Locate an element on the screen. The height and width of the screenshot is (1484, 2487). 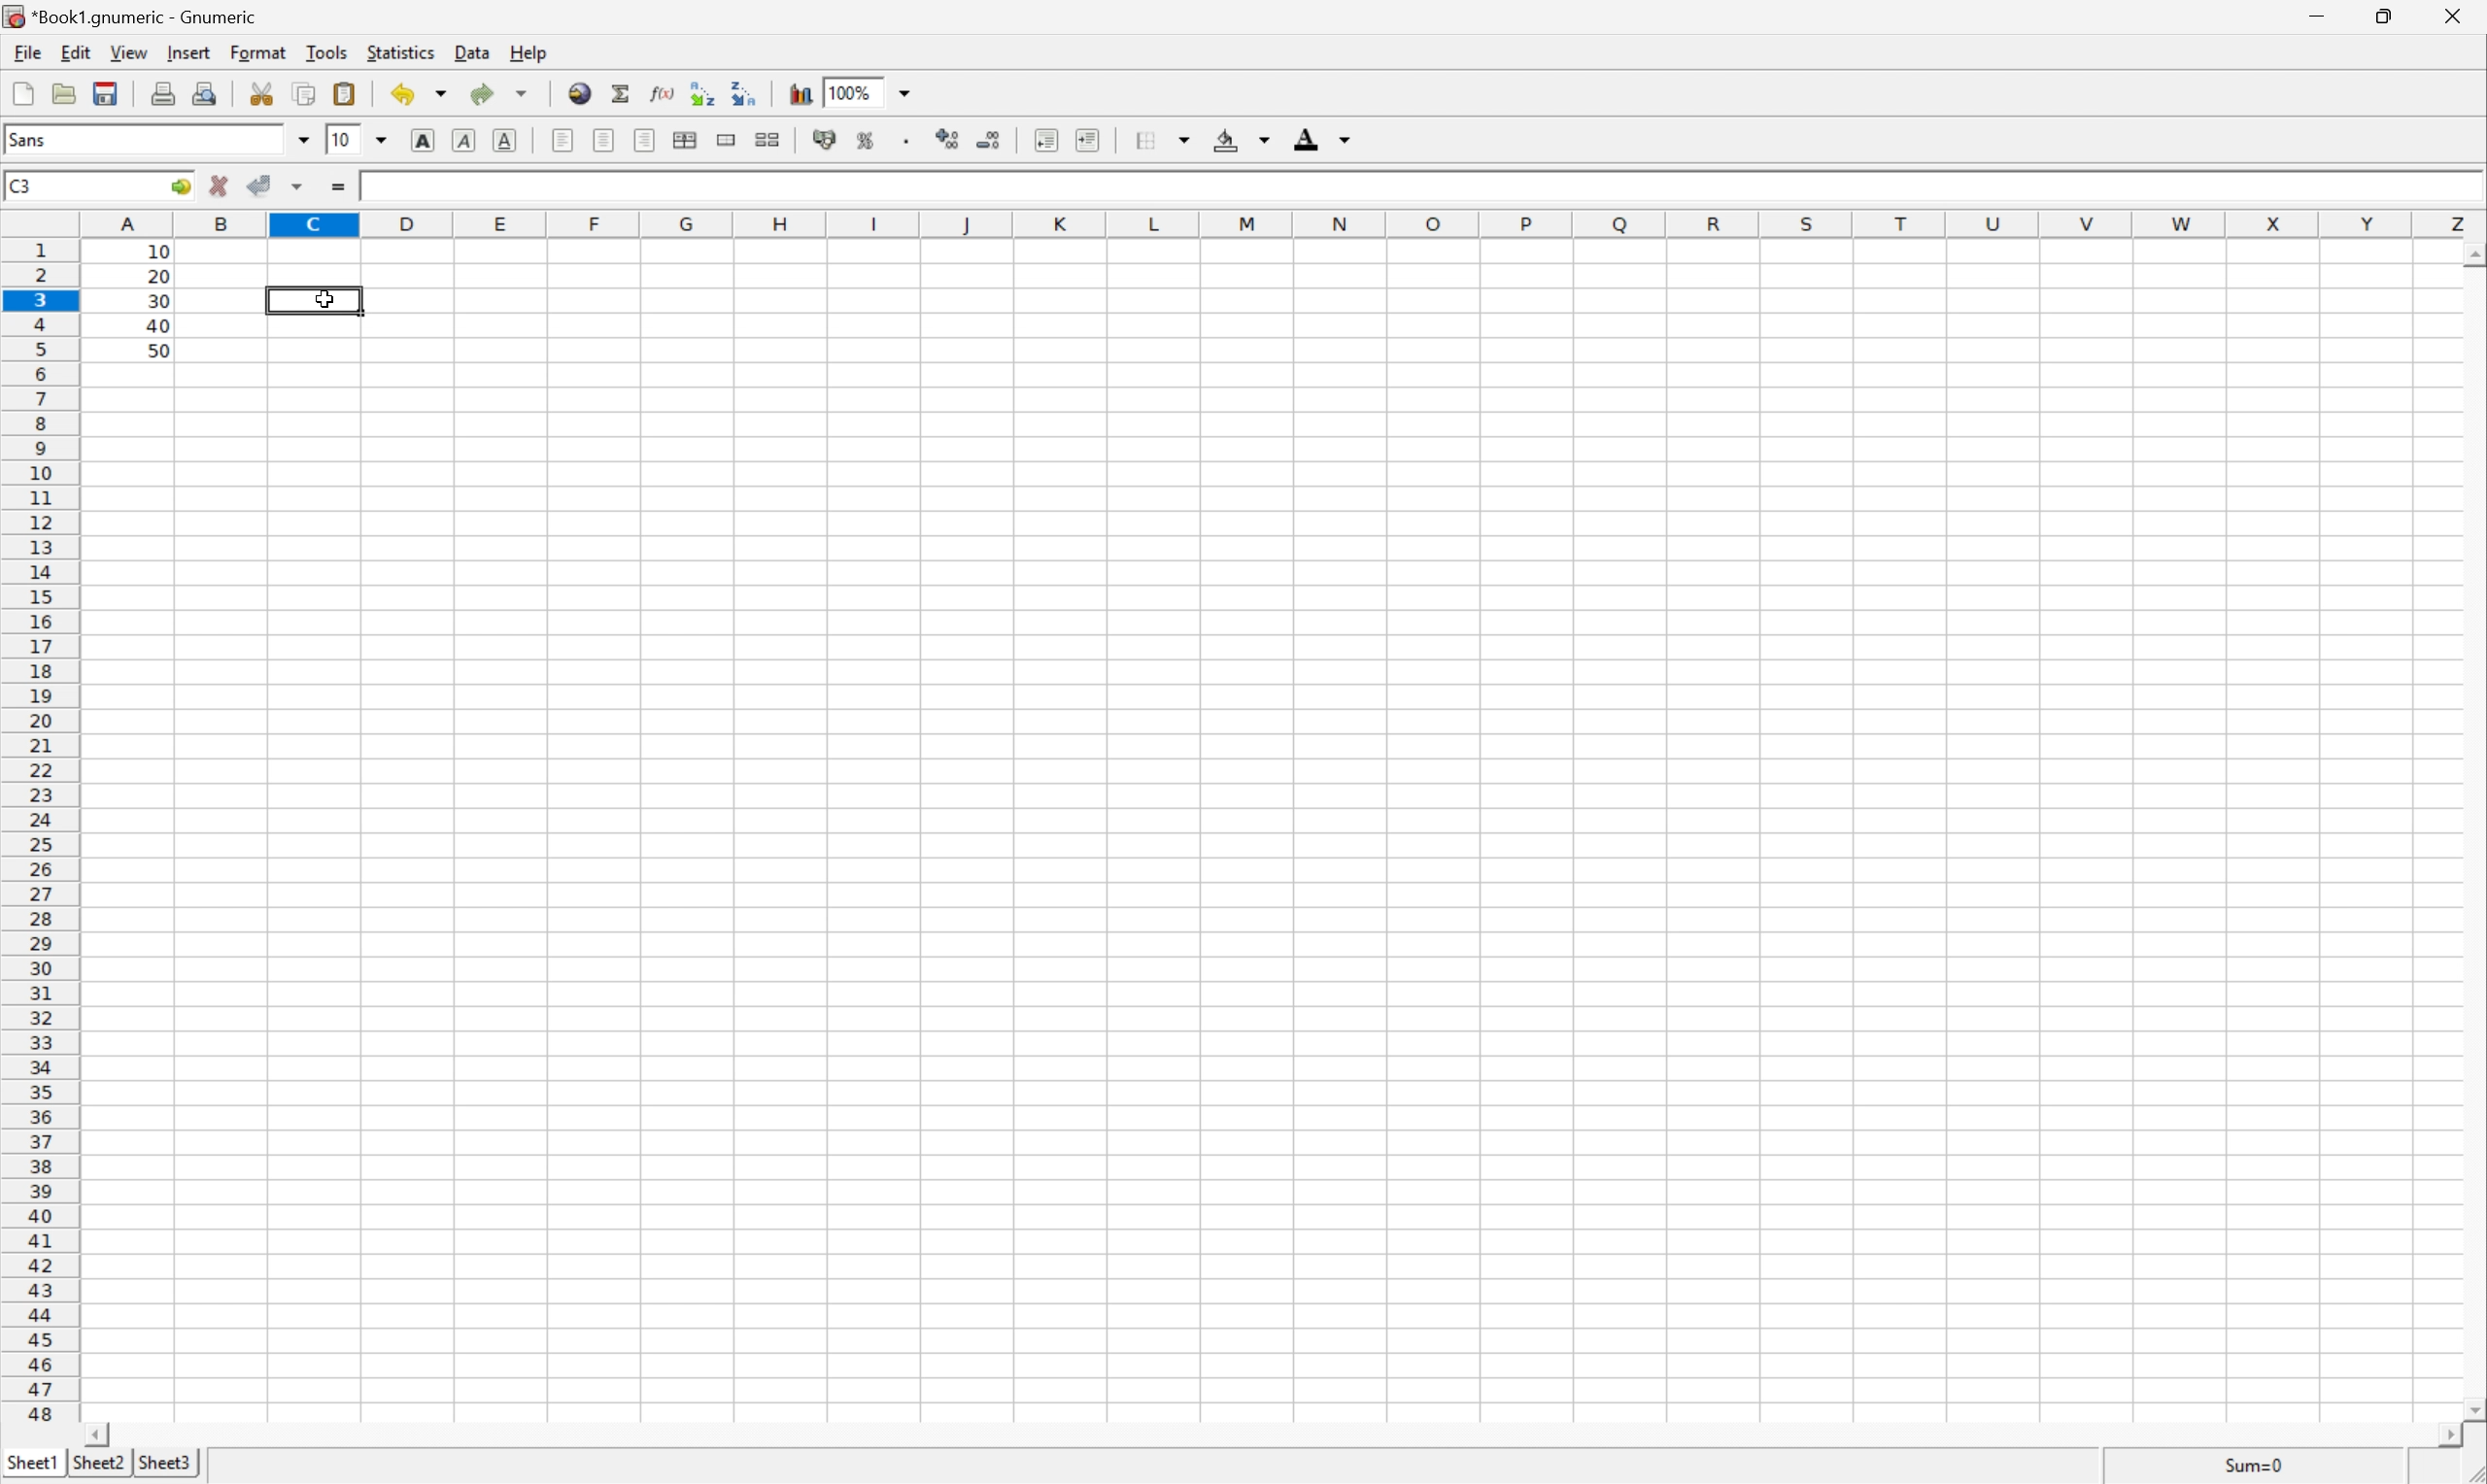
Align right is located at coordinates (645, 140).